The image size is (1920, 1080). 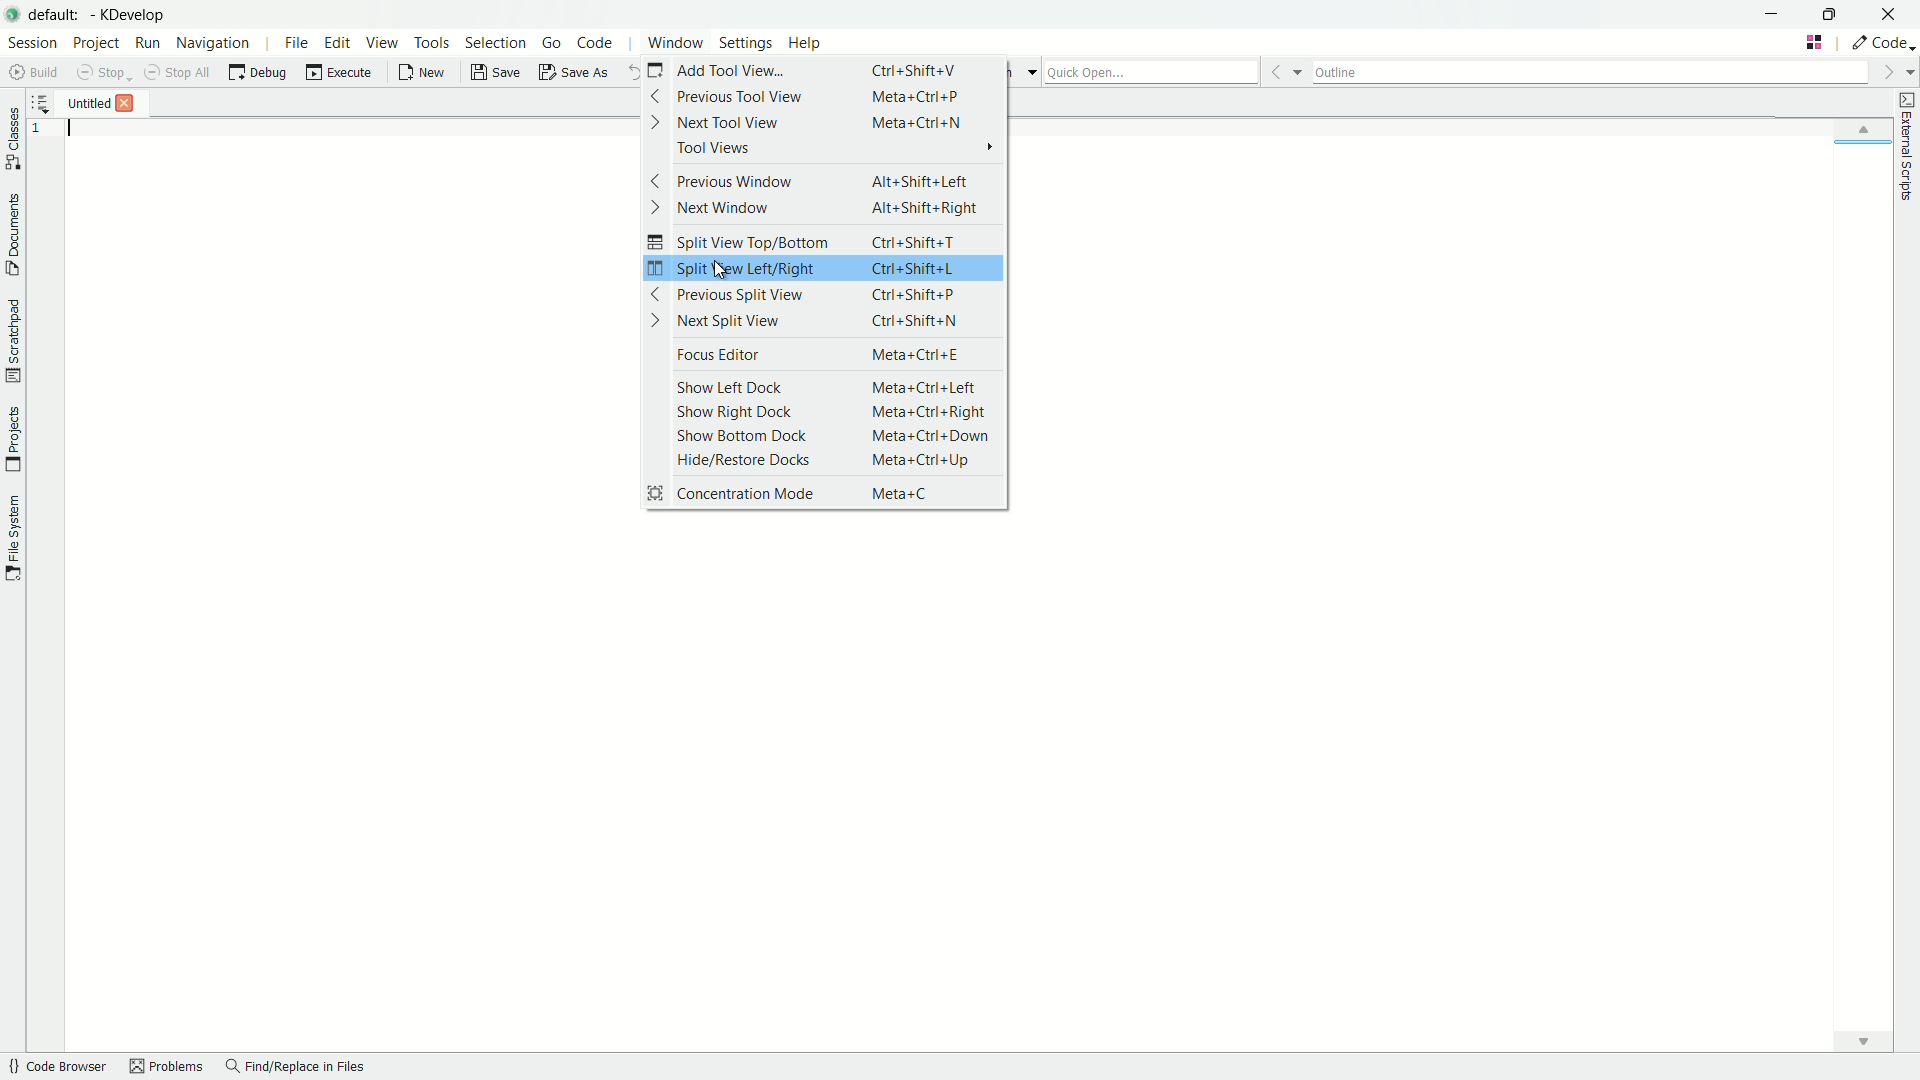 What do you see at coordinates (87, 106) in the screenshot?
I see `file name` at bounding box center [87, 106].